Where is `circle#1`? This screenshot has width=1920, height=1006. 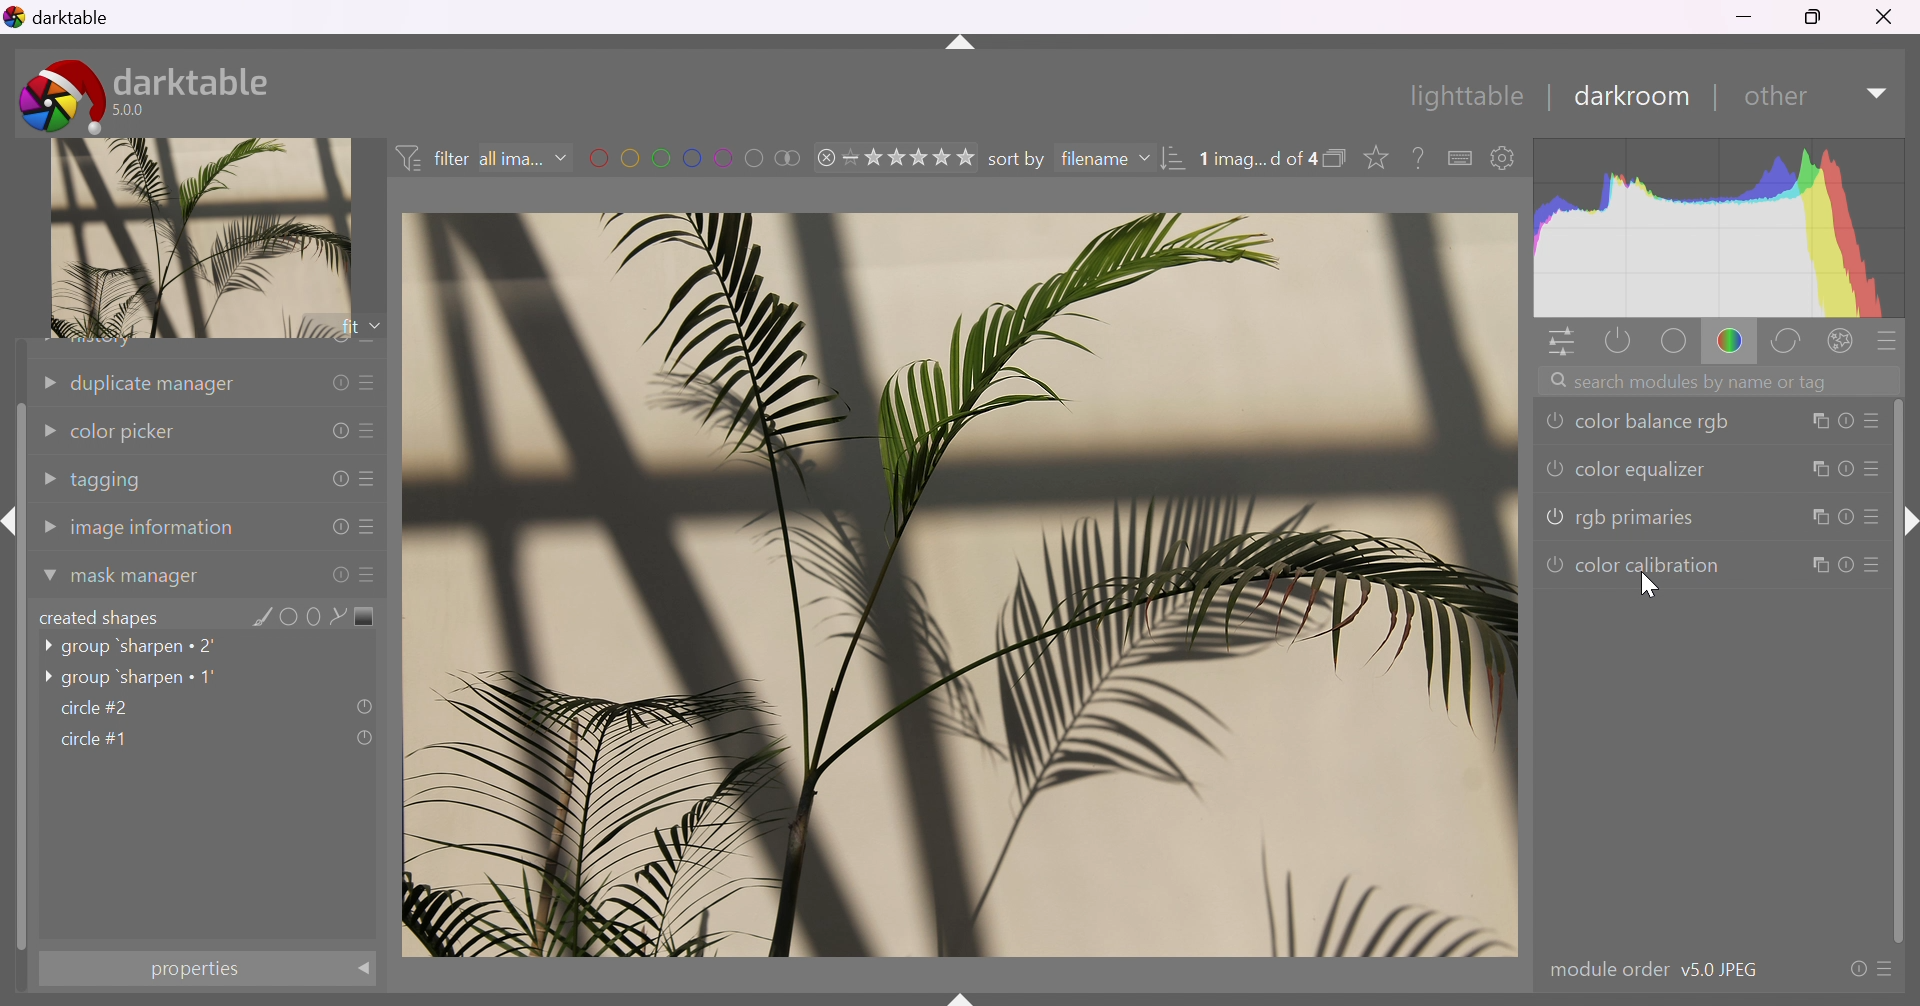 circle#1 is located at coordinates (220, 737).